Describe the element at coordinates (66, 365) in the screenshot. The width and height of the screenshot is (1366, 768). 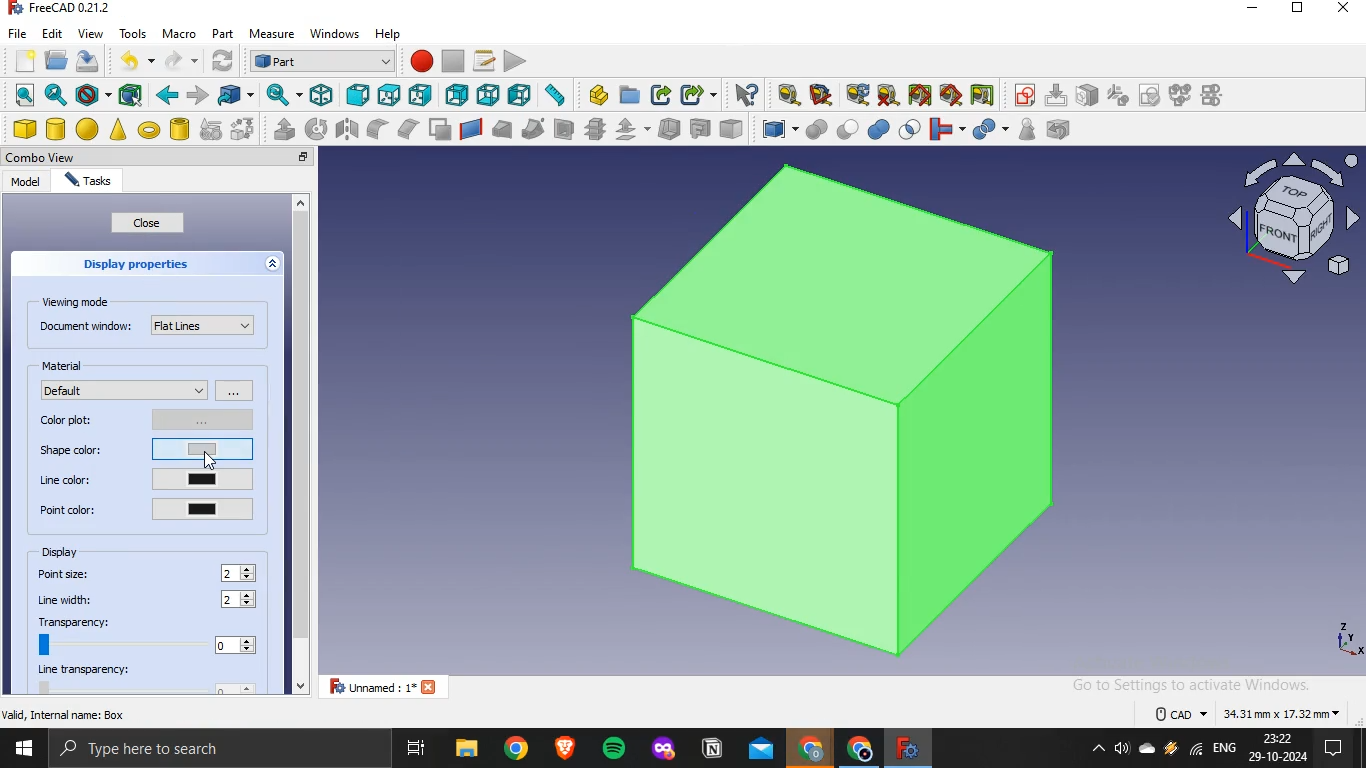
I see `material` at that location.